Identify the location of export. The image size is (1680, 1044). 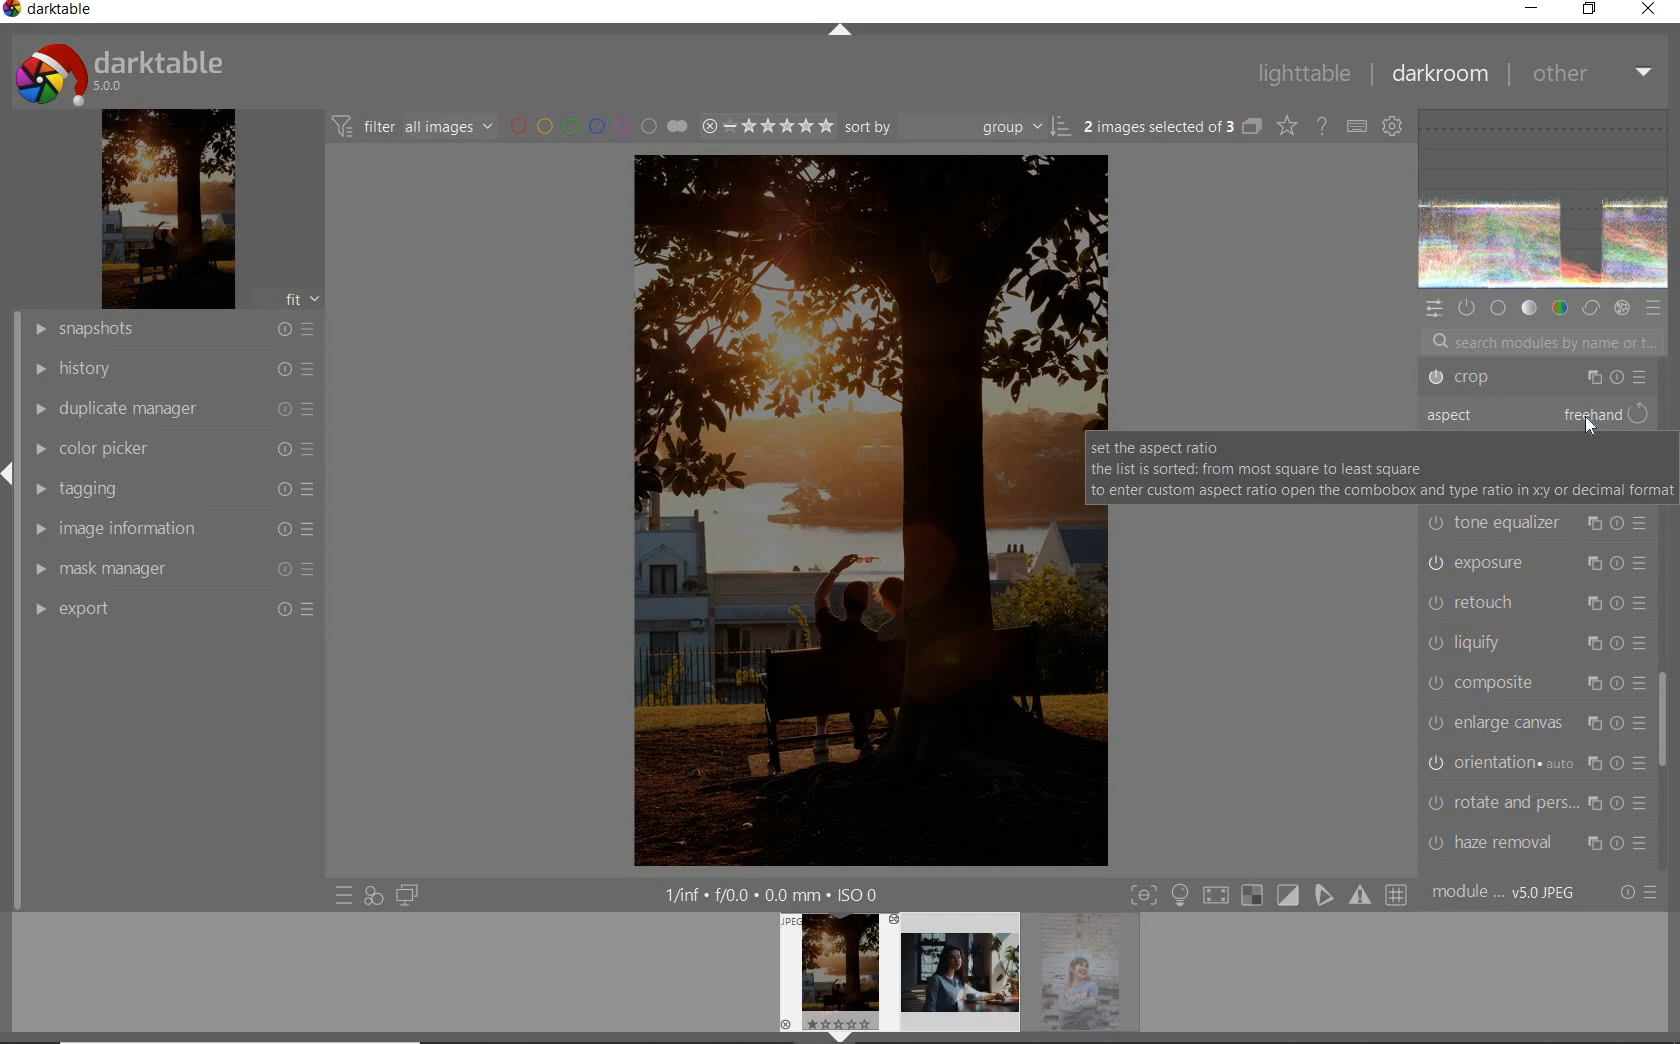
(172, 609).